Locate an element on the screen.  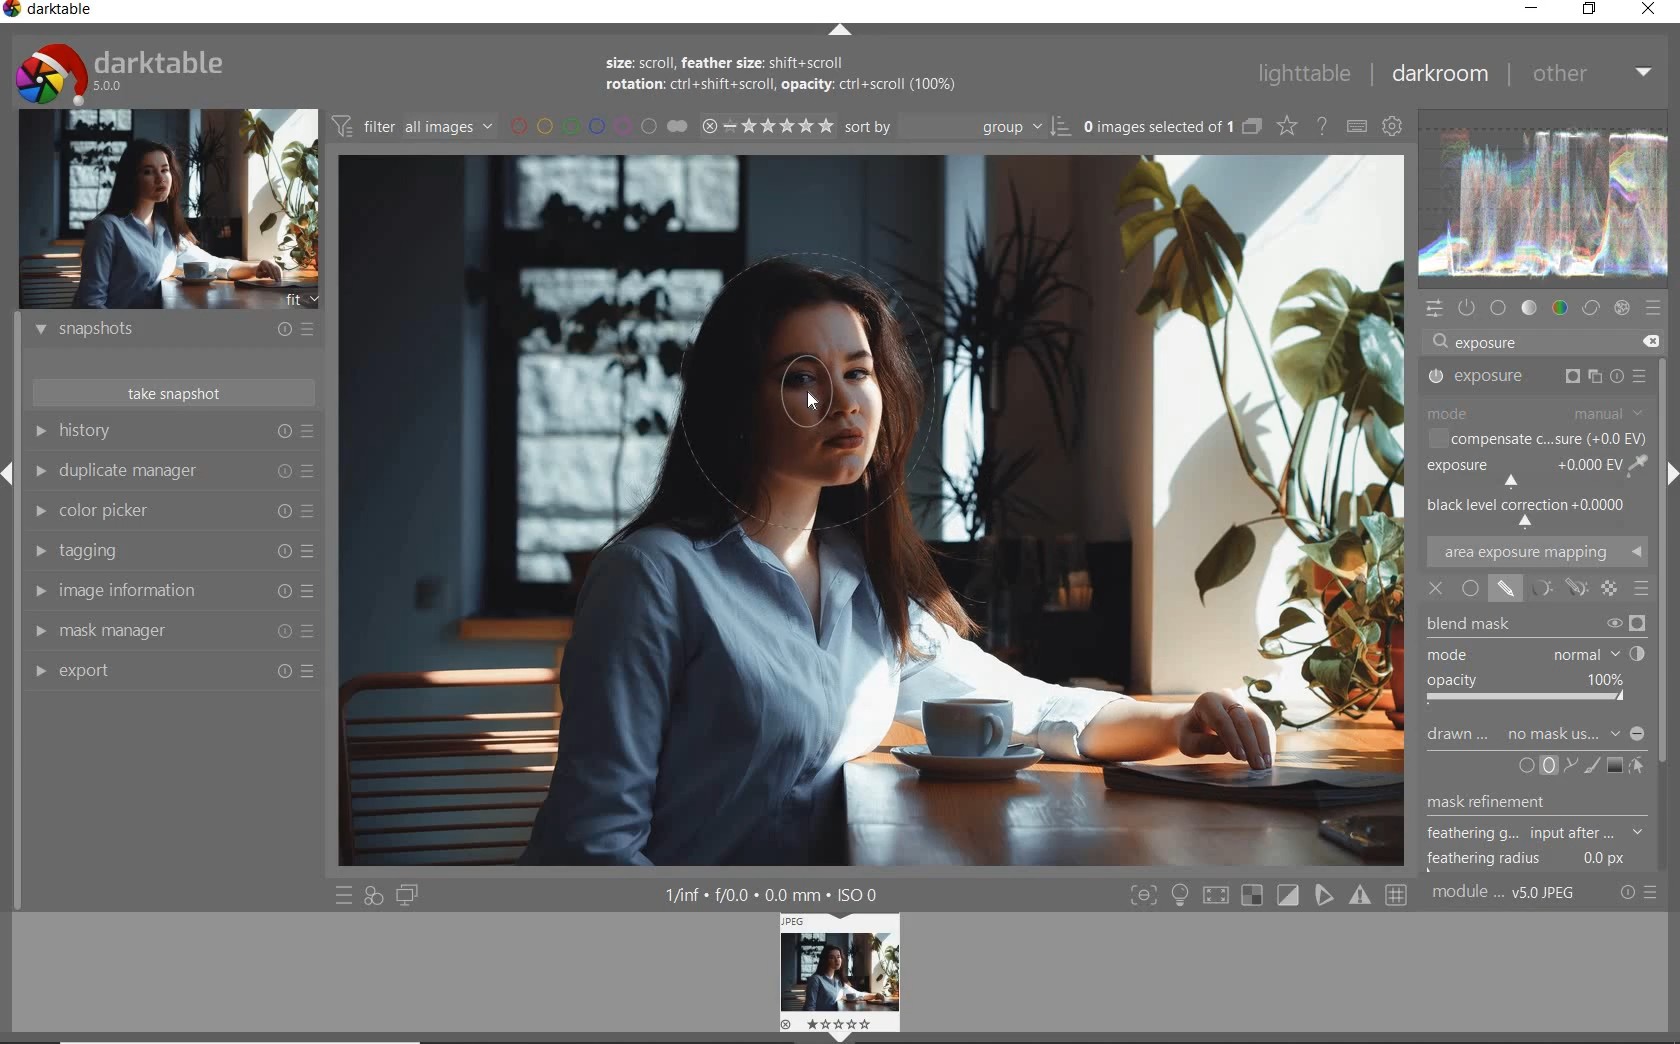
image preview is located at coordinates (169, 212).